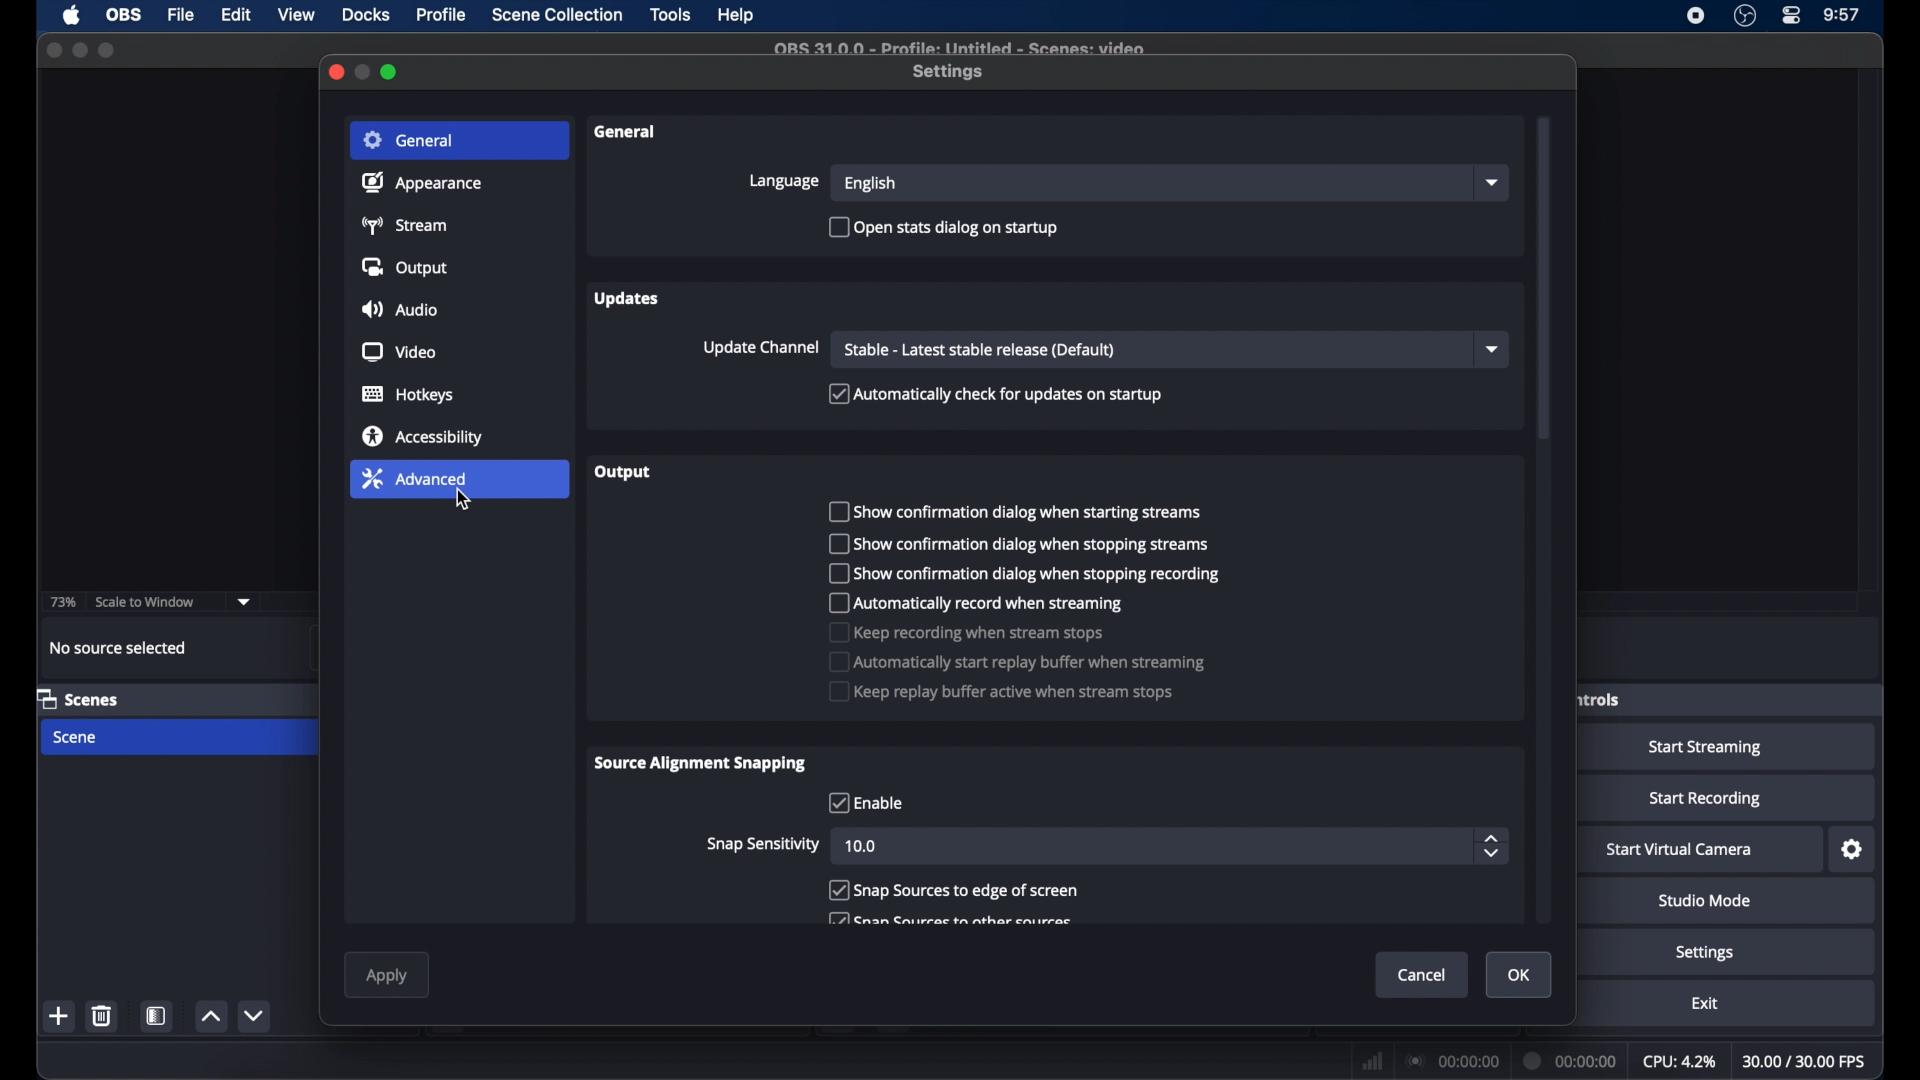 The height and width of the screenshot is (1080, 1920). I want to click on video, so click(400, 352).